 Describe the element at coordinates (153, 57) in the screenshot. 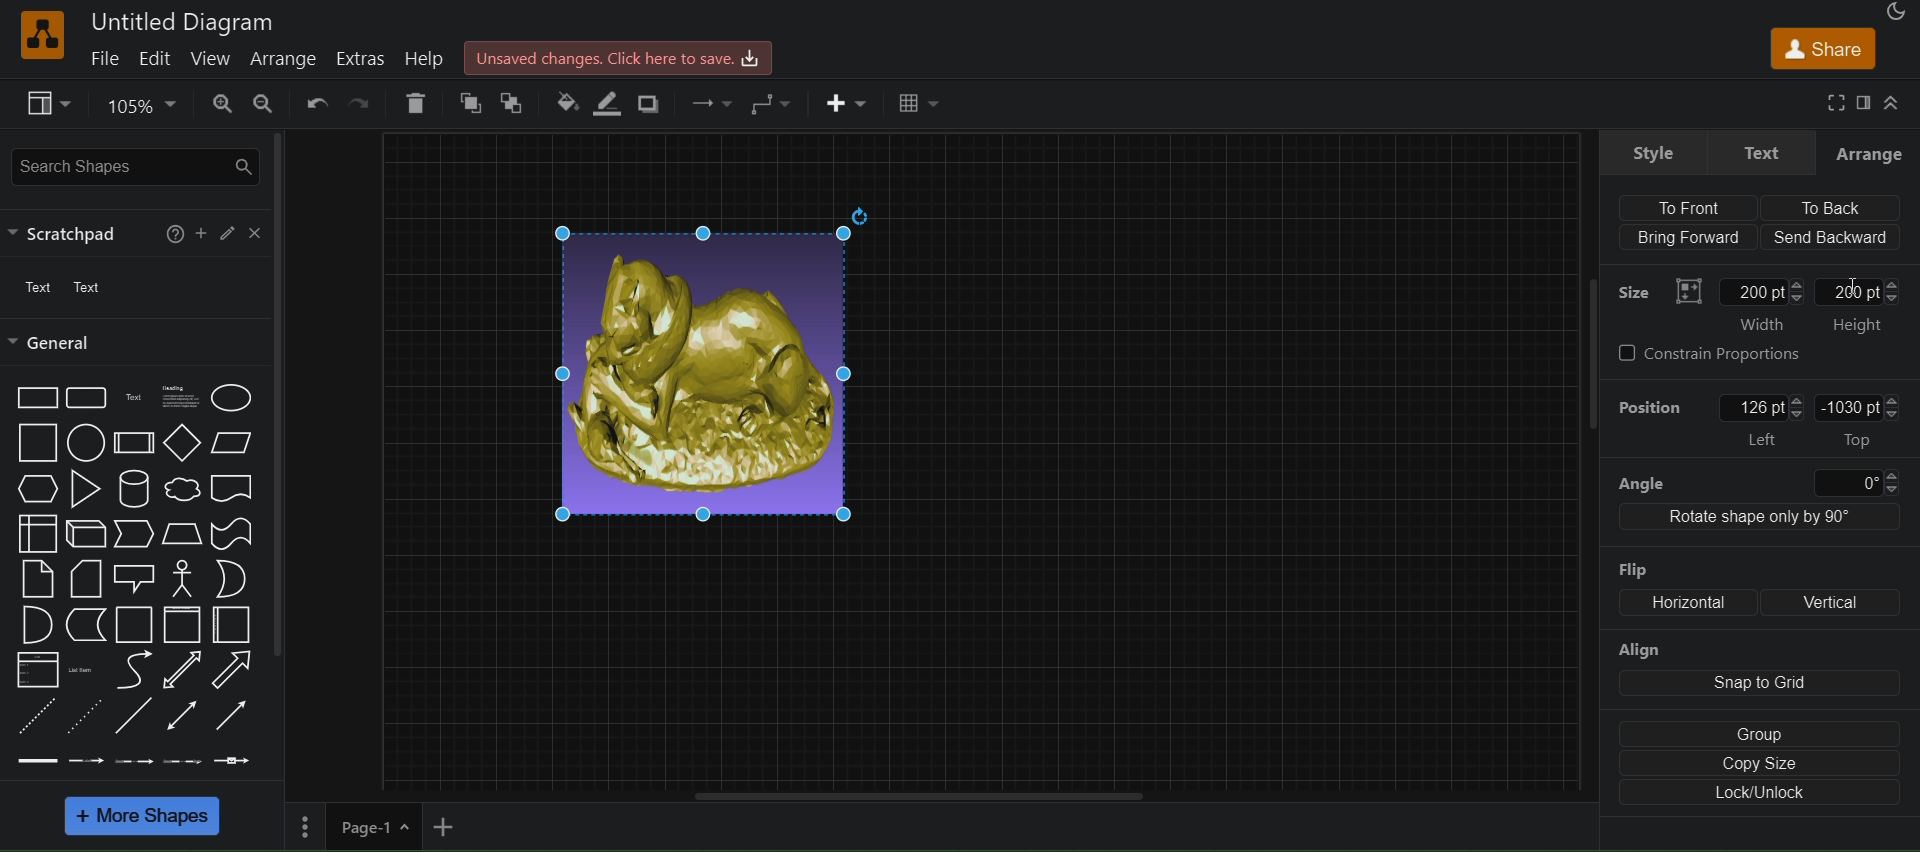

I see `edit` at that location.